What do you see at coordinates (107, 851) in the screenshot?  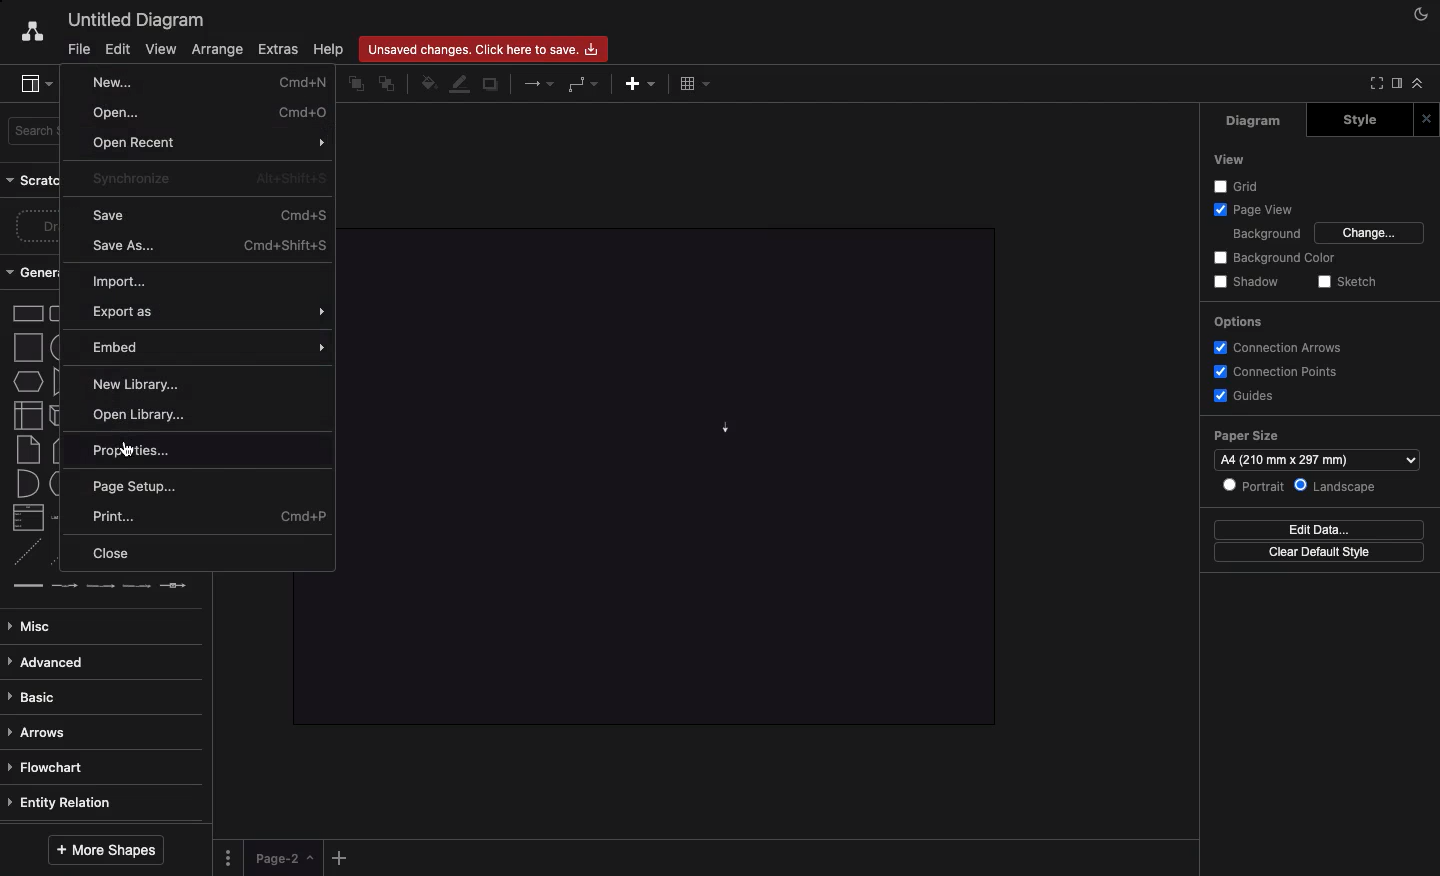 I see `More shapes` at bounding box center [107, 851].